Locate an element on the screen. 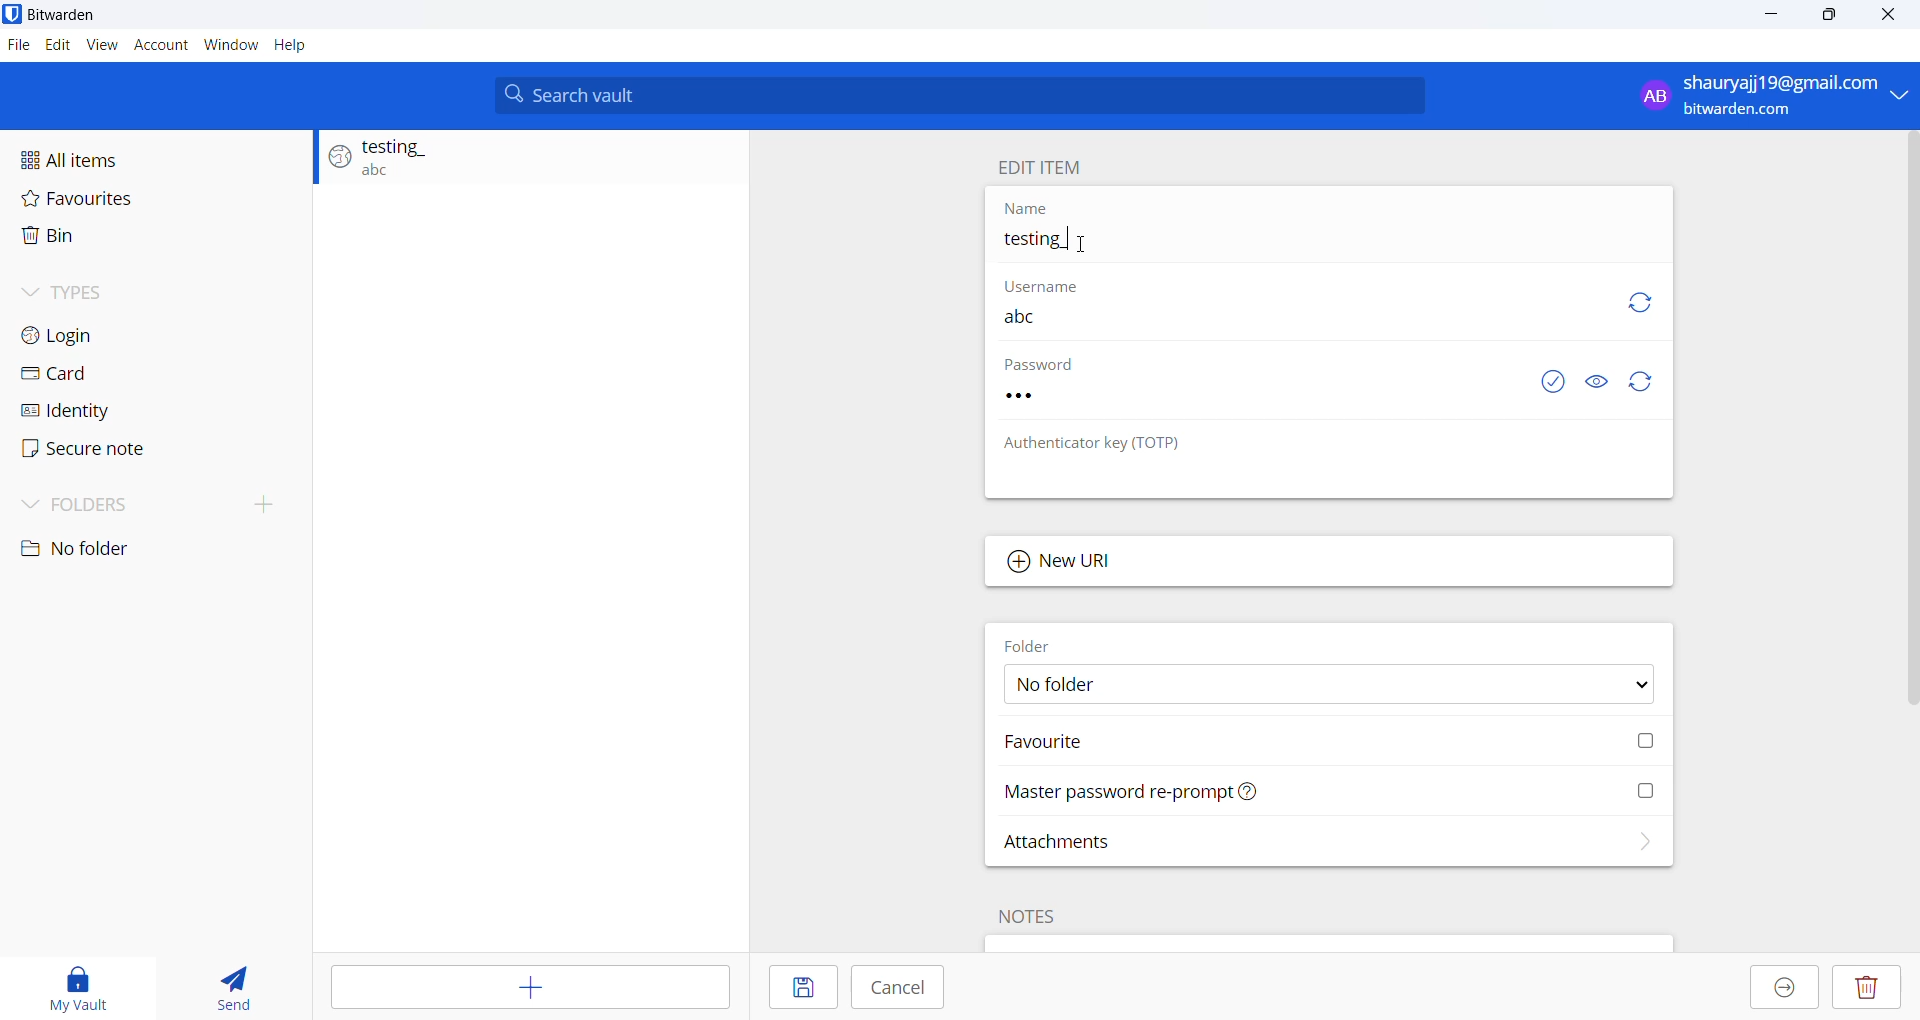 The width and height of the screenshot is (1920, 1020). Application name  is located at coordinates (87, 15).